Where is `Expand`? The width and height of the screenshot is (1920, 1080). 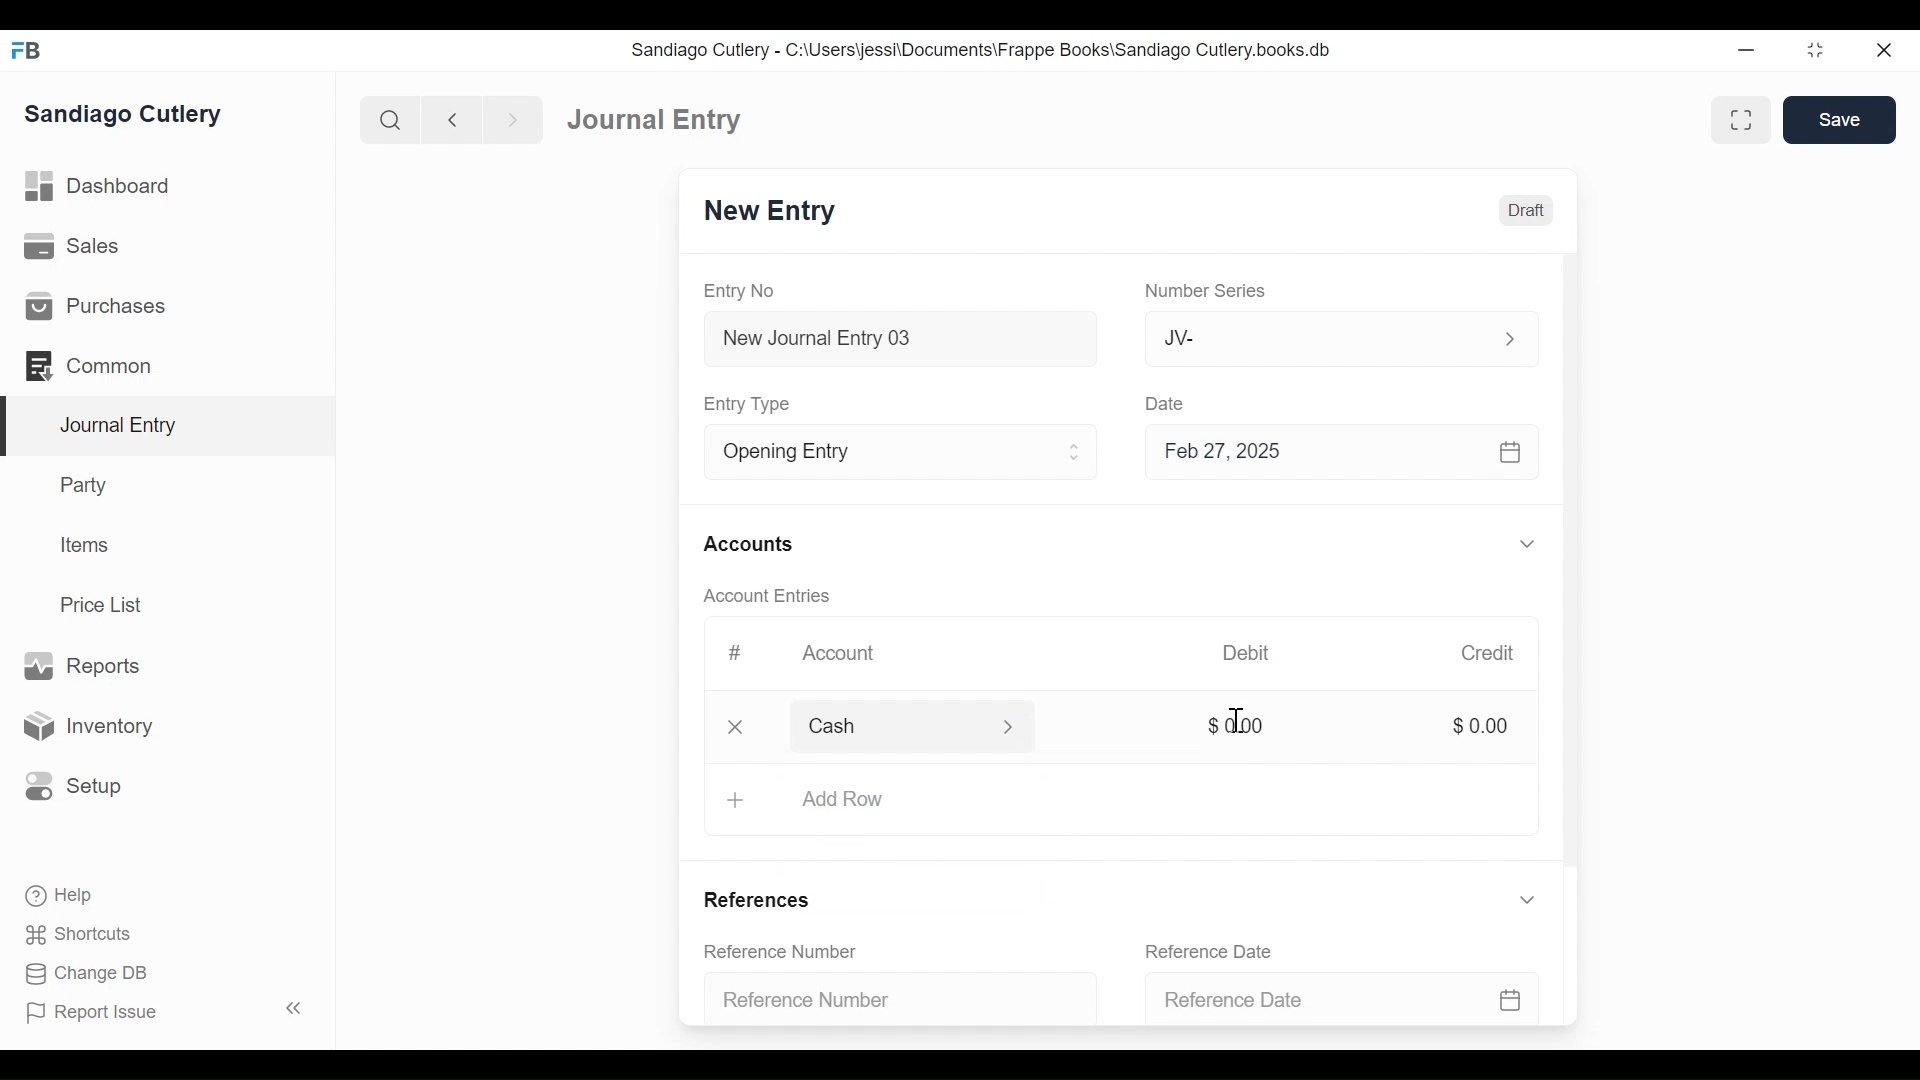
Expand is located at coordinates (1507, 338).